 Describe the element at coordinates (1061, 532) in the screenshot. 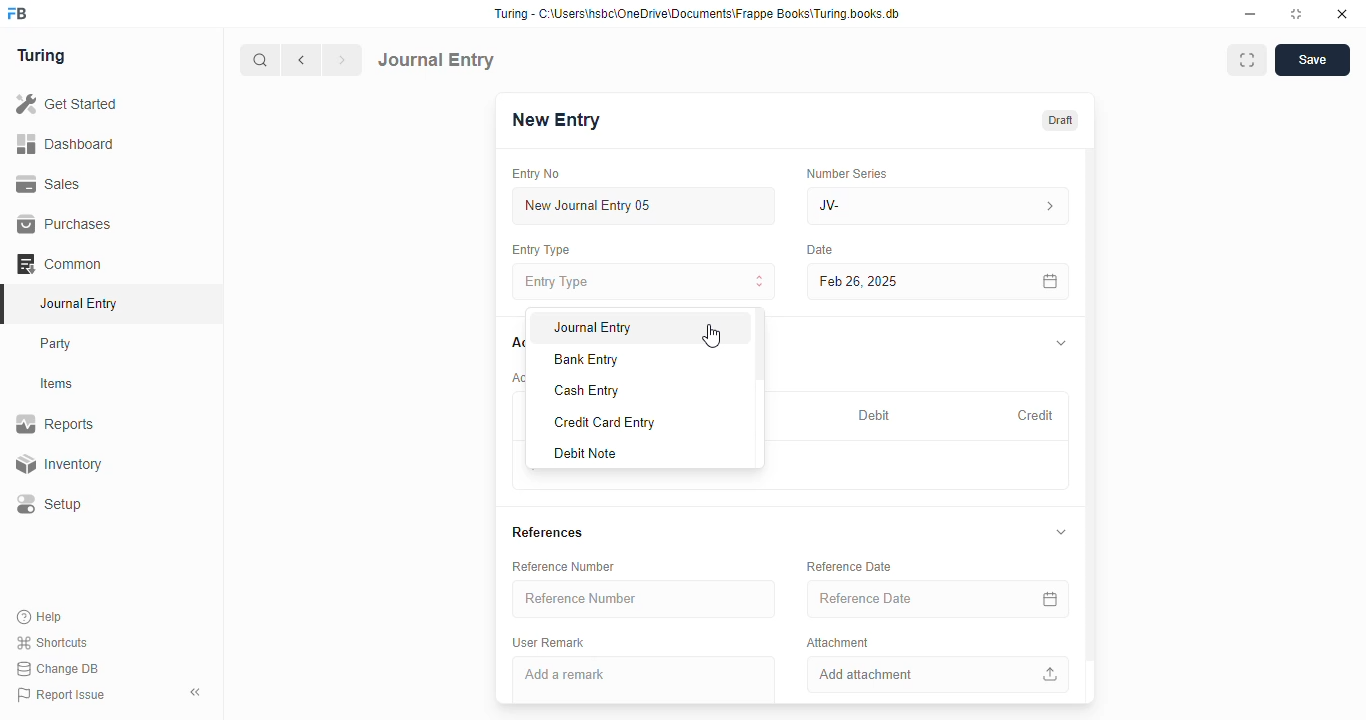

I see `toggle expand/collapse` at that location.